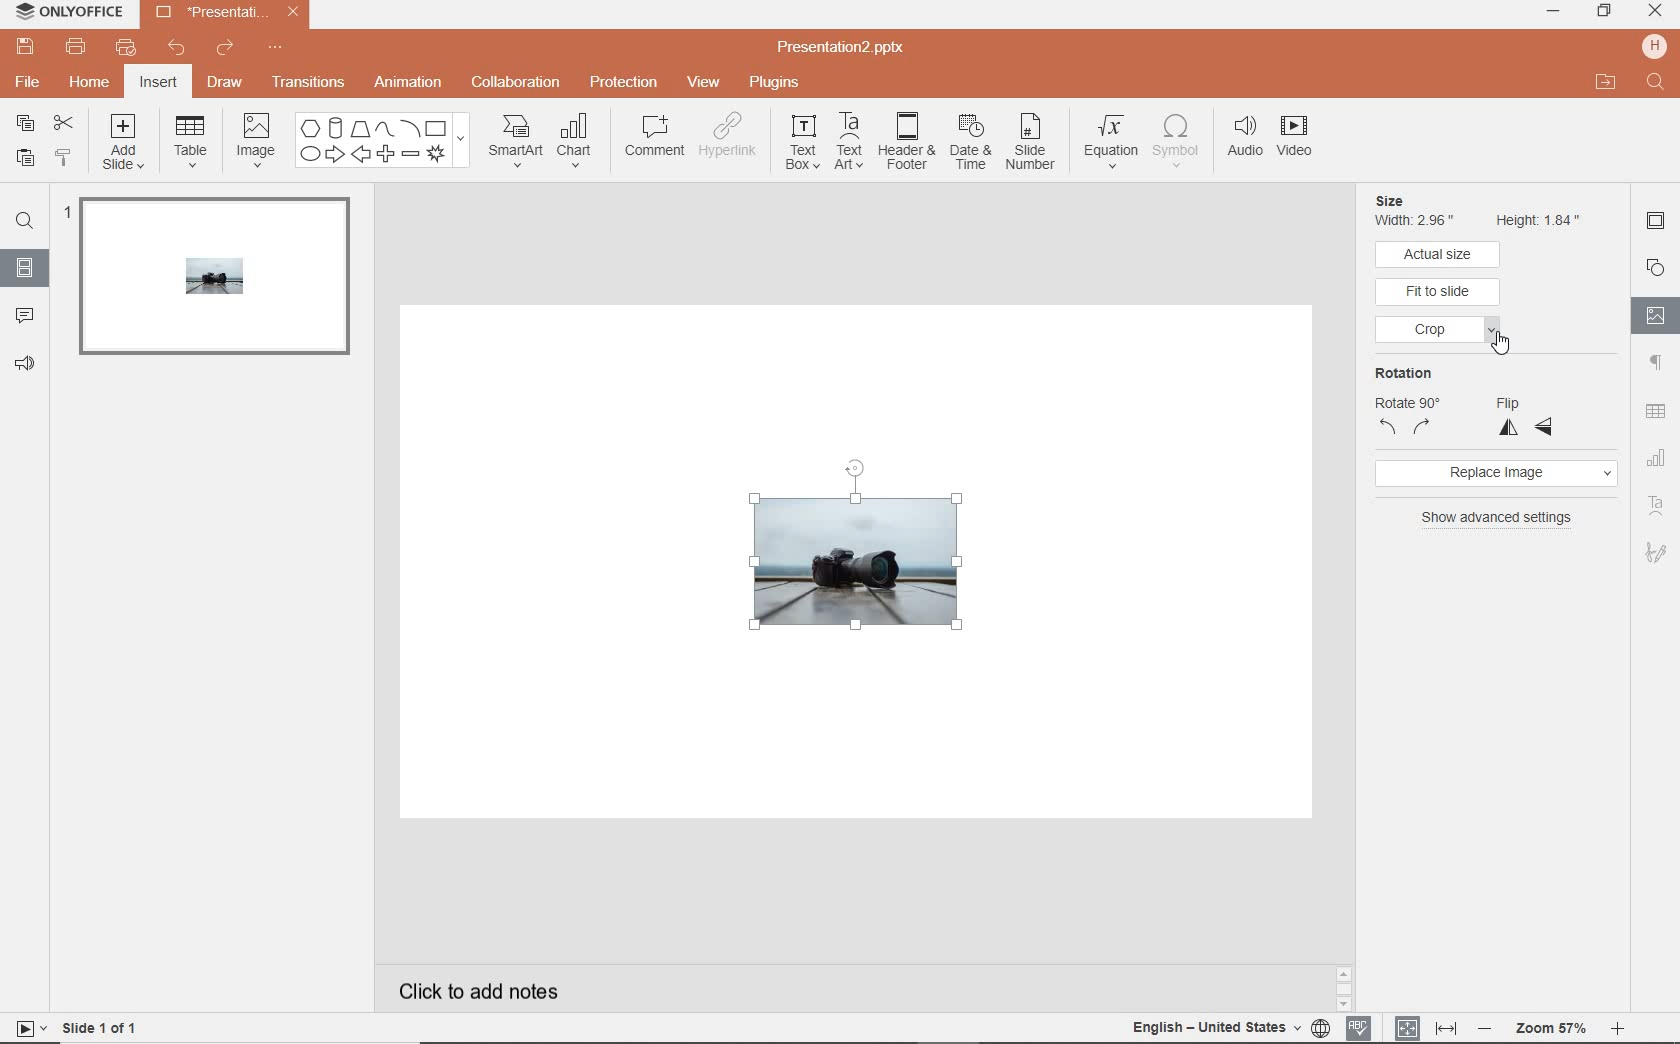 Image resolution: width=1680 pixels, height=1044 pixels. Describe the element at coordinates (1655, 364) in the screenshot. I see `paragraph settings` at that location.